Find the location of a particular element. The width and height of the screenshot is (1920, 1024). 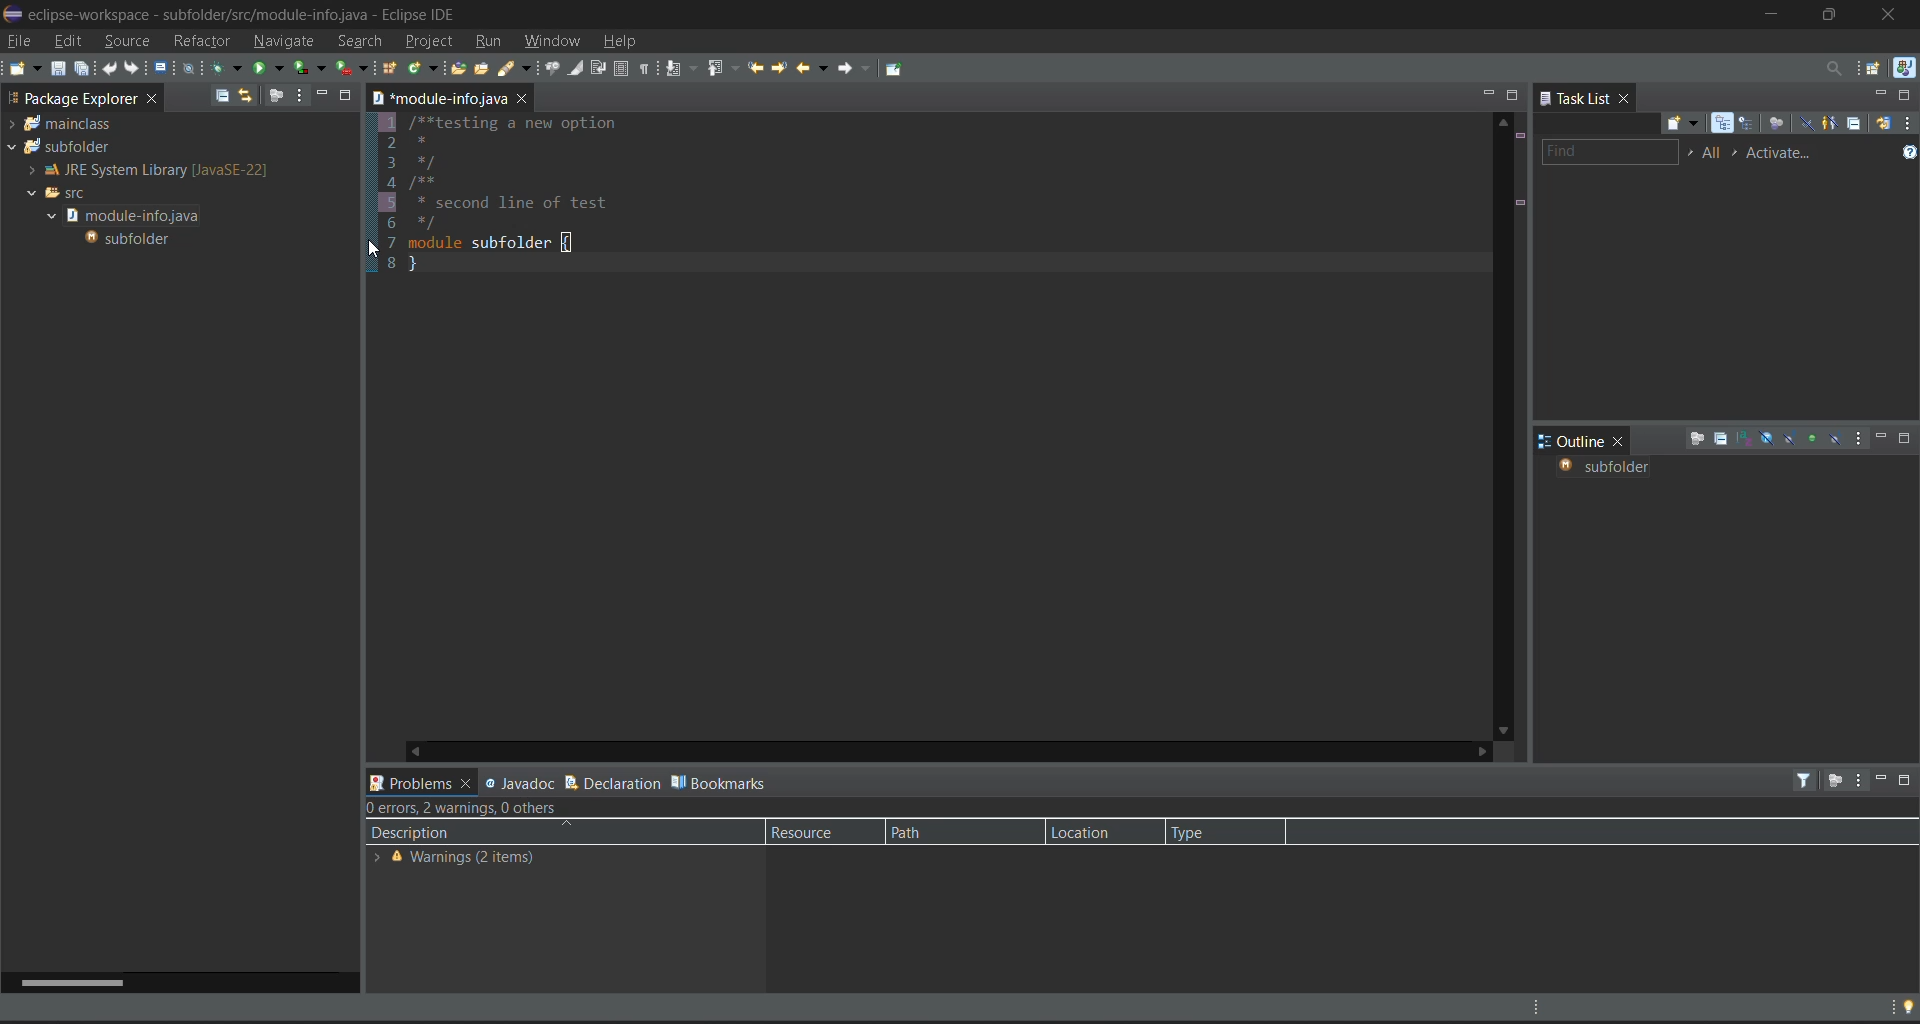

project is located at coordinates (429, 42).